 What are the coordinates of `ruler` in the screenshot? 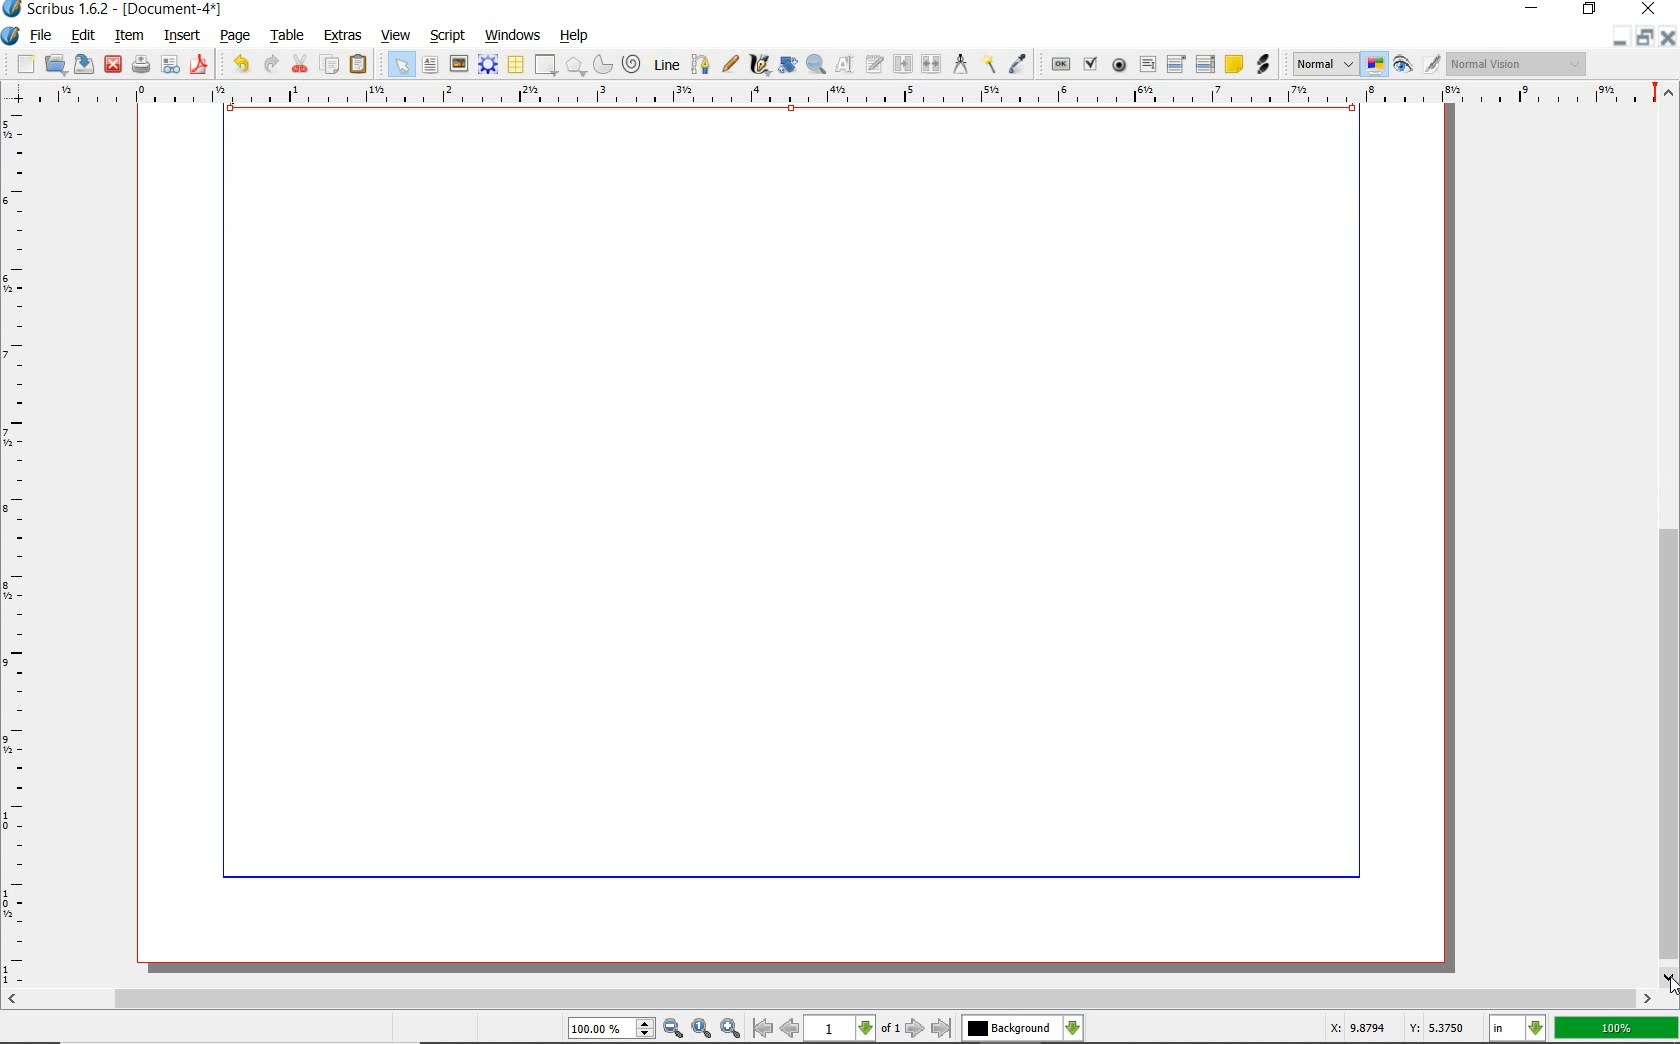 It's located at (18, 550).